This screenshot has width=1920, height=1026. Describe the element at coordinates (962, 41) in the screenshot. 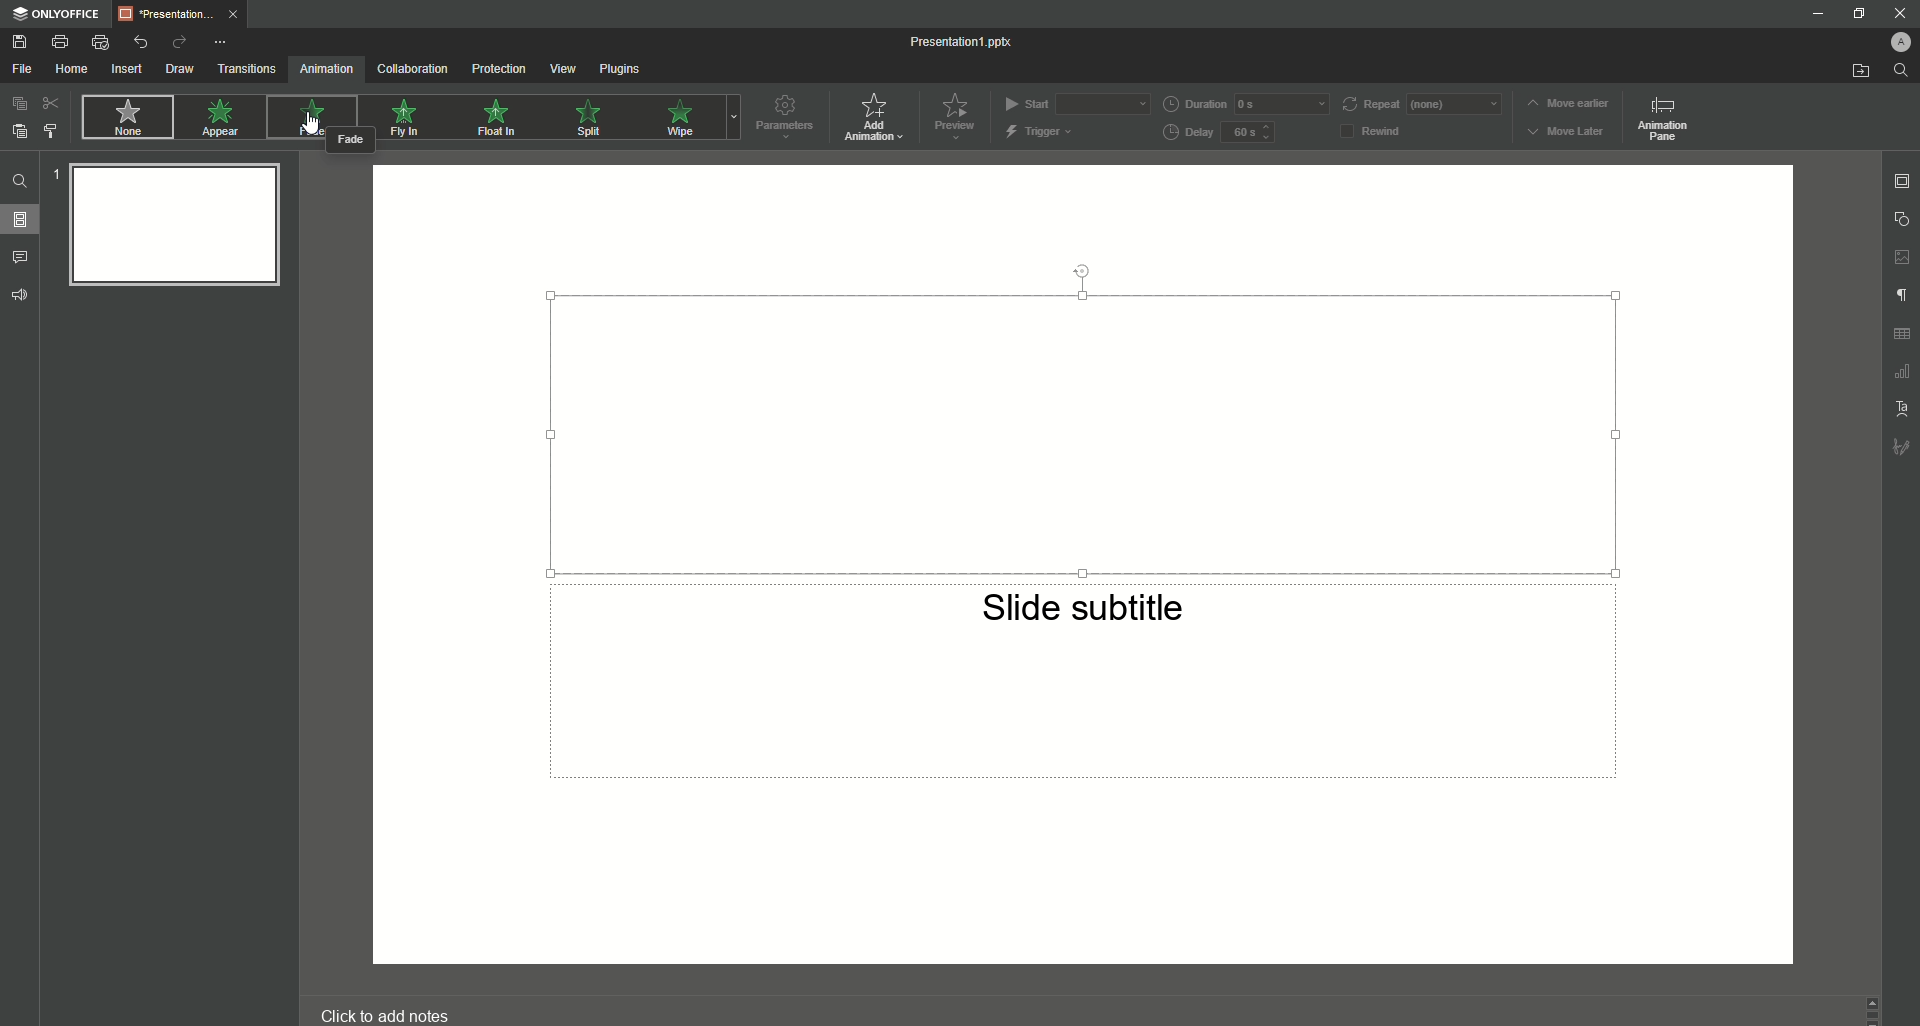

I see `Presentation1` at that location.